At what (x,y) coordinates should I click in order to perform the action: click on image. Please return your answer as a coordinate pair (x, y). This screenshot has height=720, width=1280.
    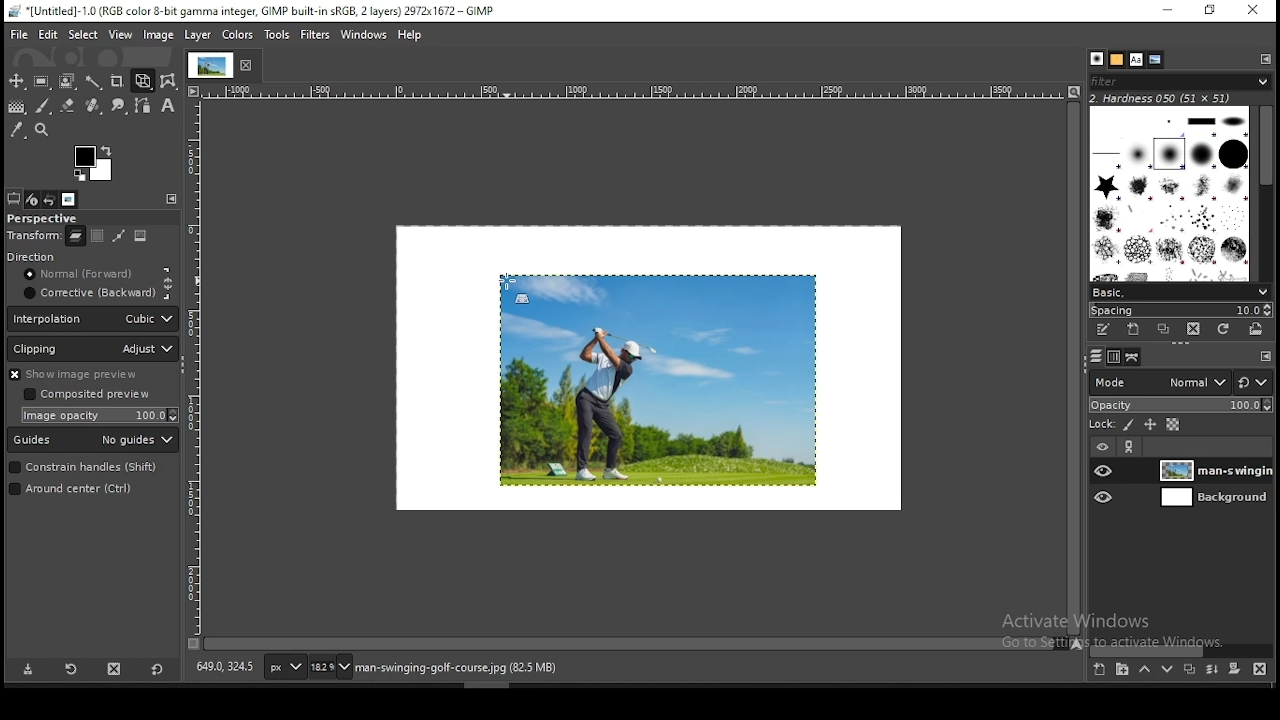
    Looking at the image, I should click on (235, 34).